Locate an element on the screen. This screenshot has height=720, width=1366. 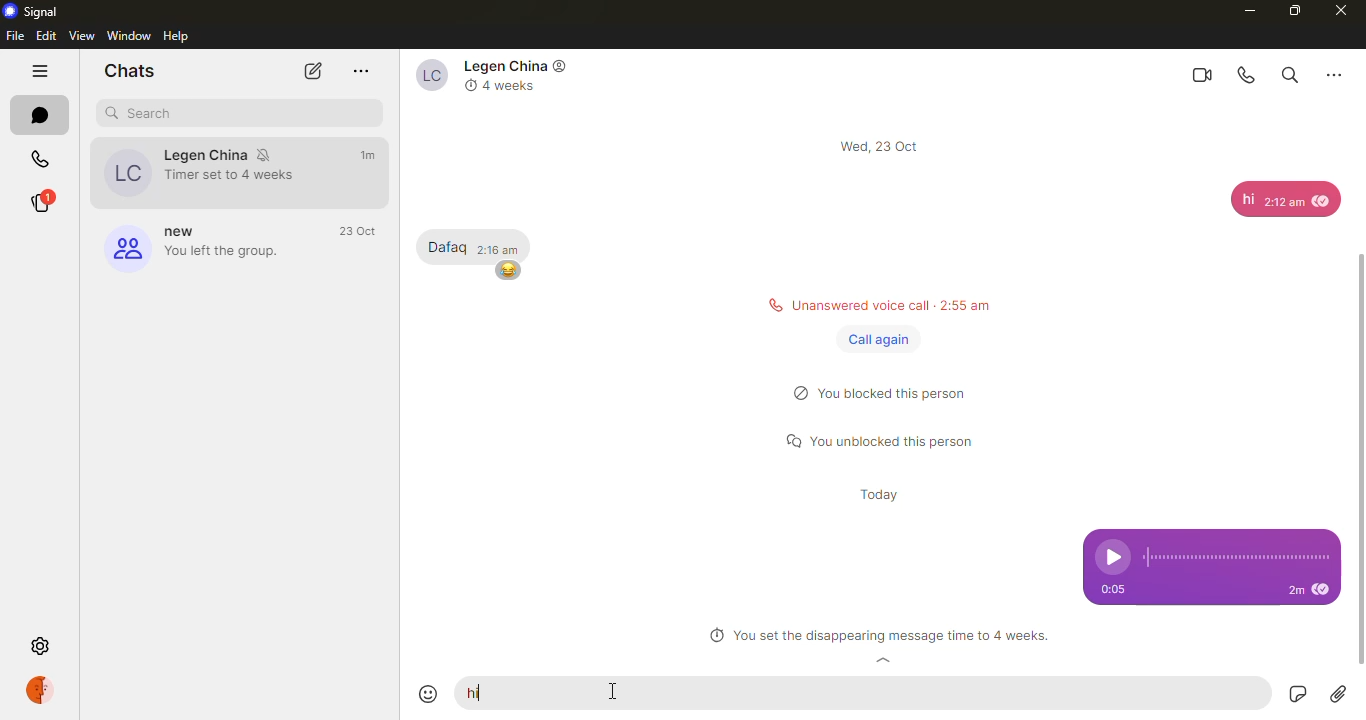
expand is located at coordinates (884, 662).